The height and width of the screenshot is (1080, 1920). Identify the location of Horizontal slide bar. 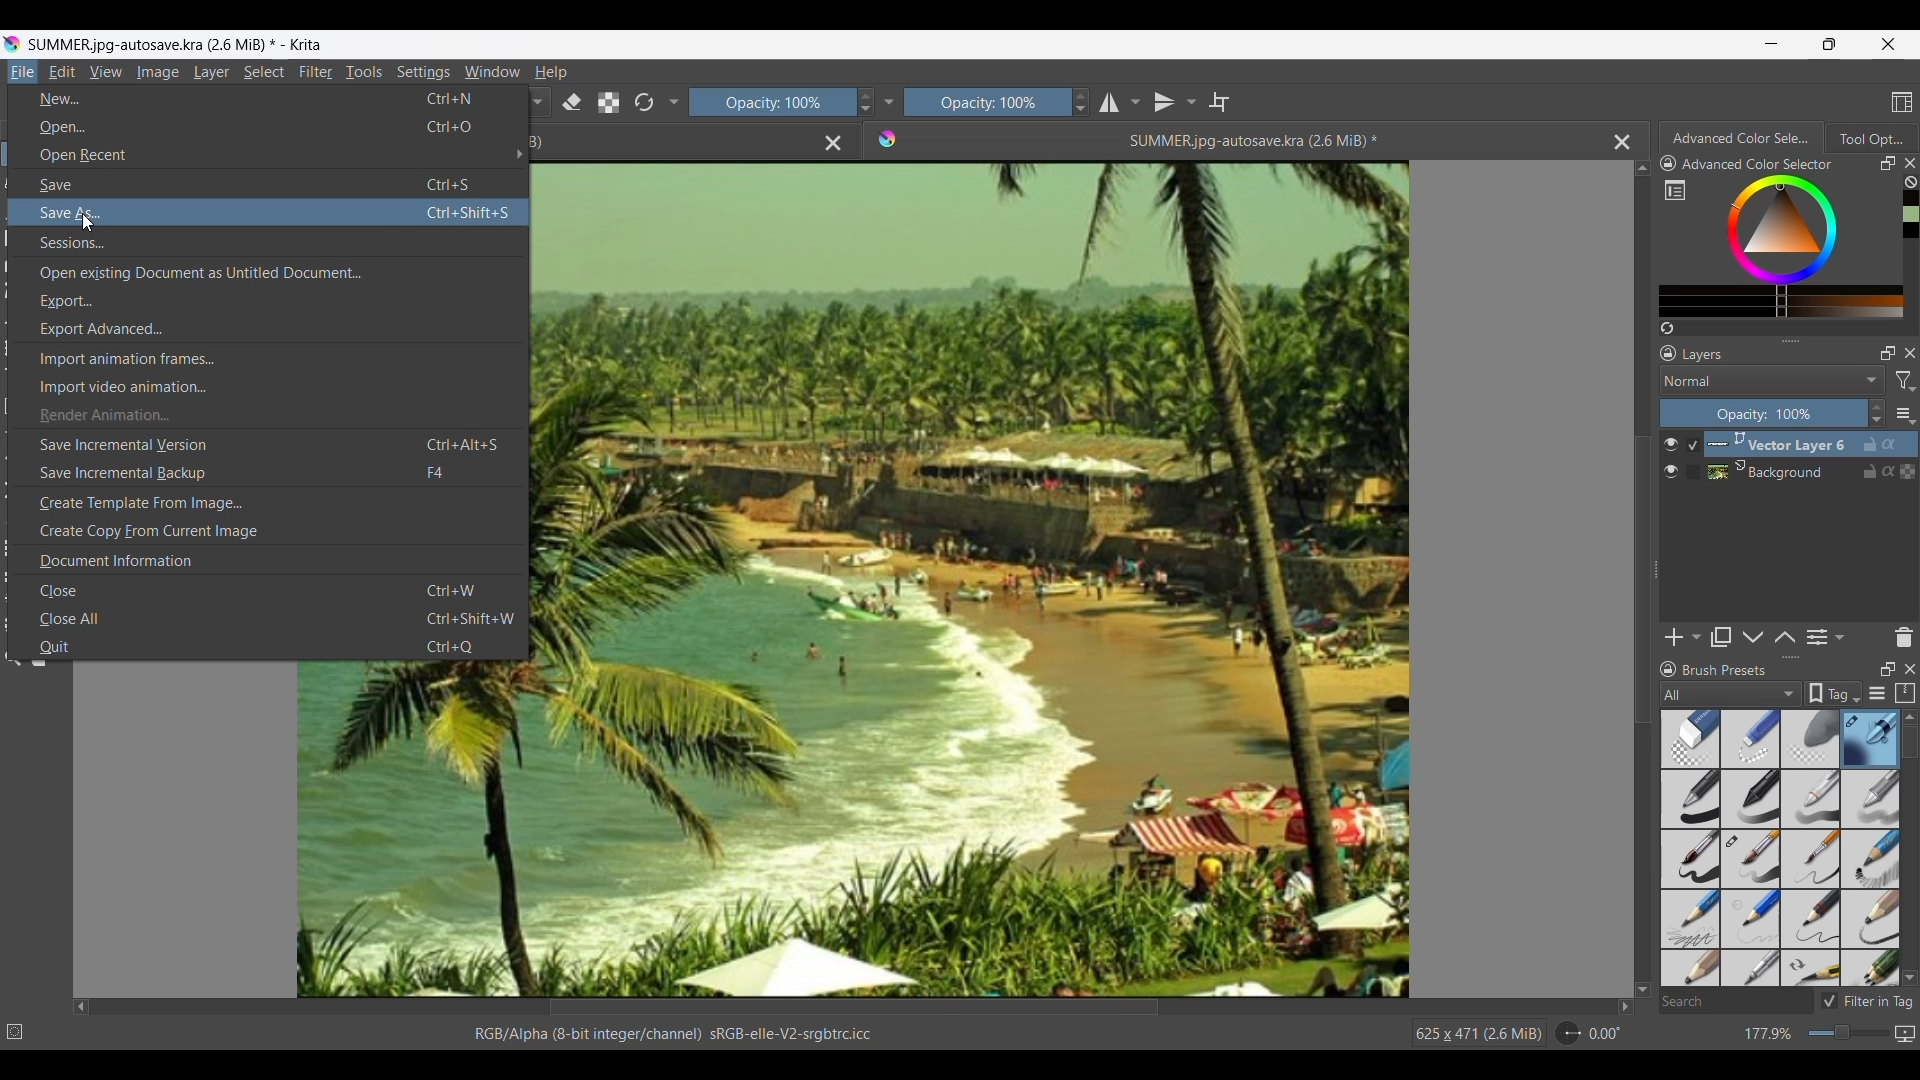
(854, 1009).